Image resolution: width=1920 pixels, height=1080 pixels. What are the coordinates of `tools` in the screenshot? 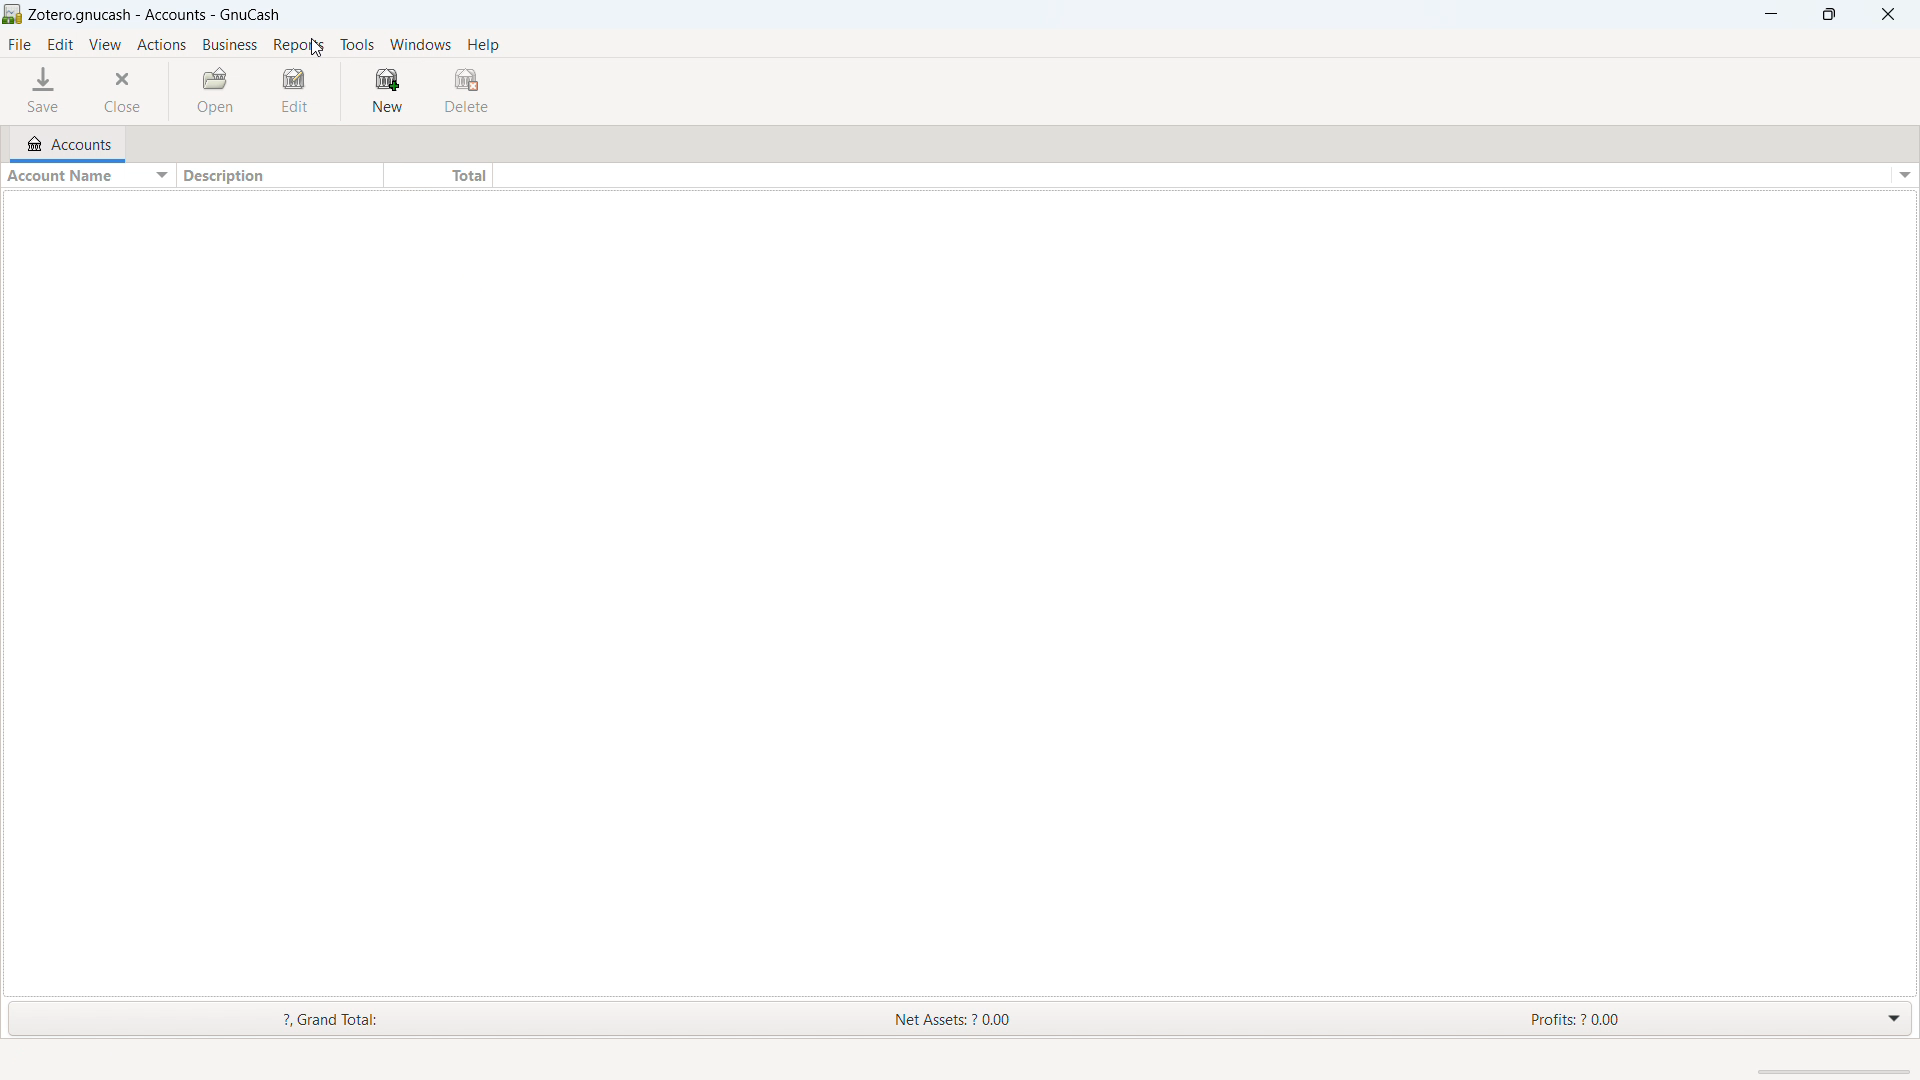 It's located at (357, 45).